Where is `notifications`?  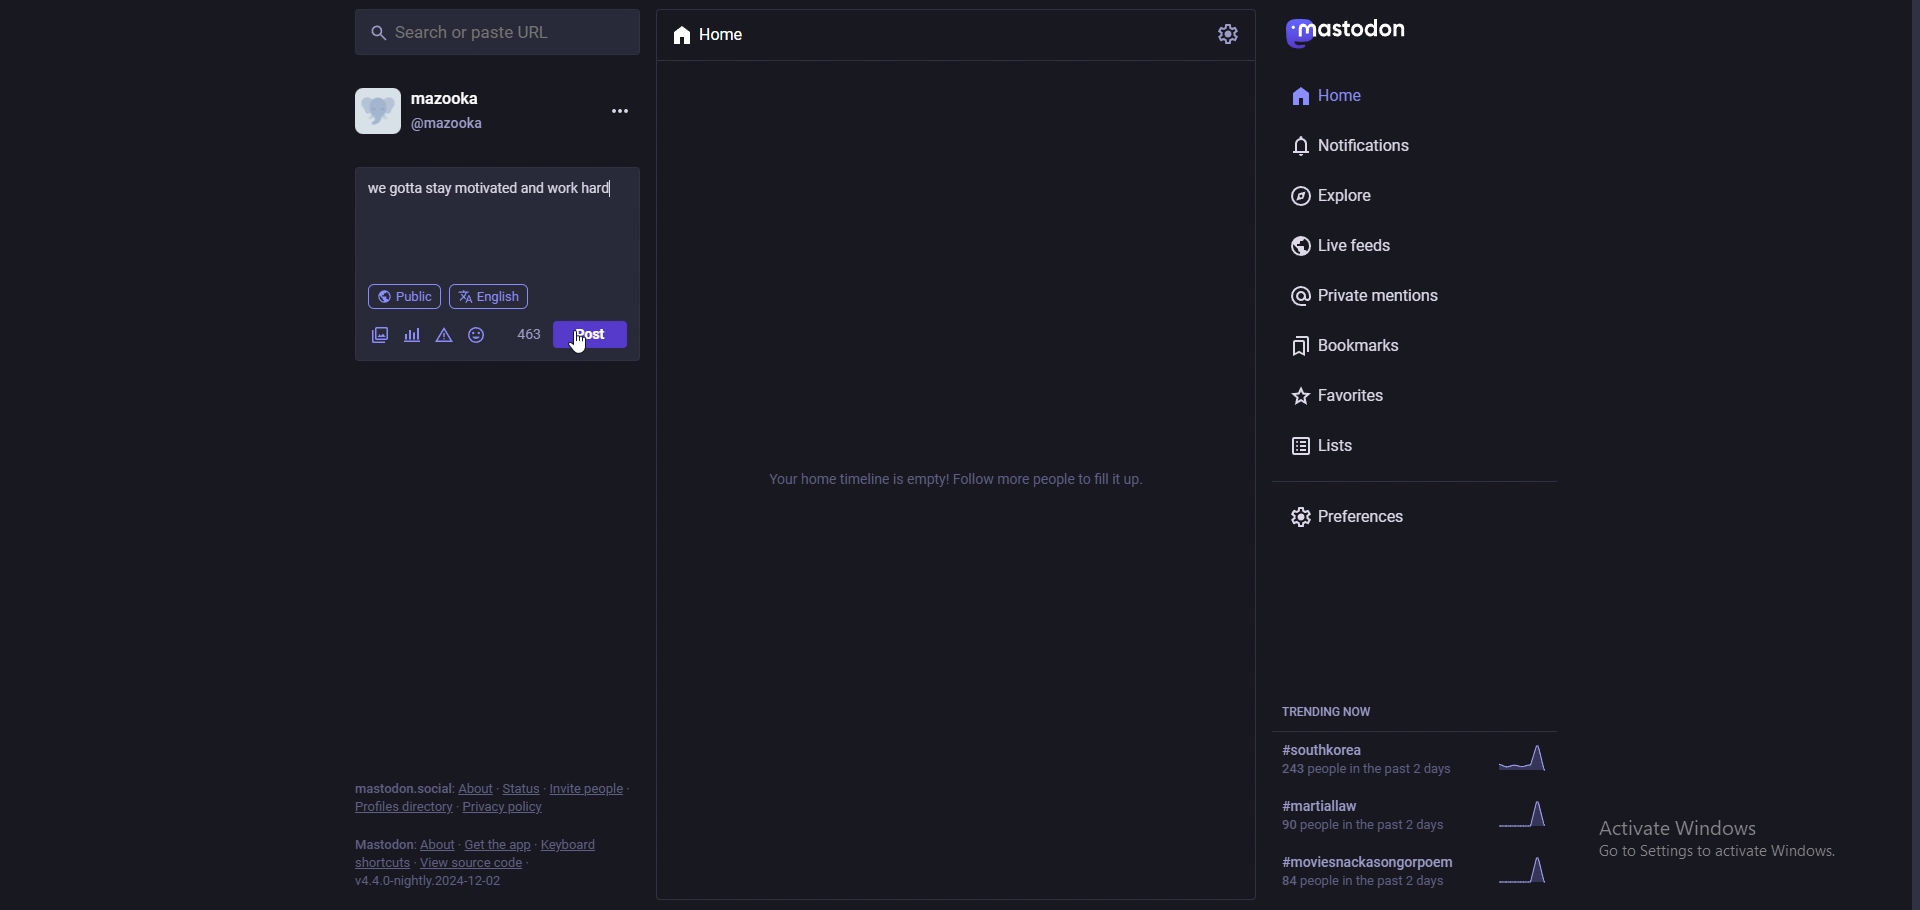 notifications is located at coordinates (1380, 145).